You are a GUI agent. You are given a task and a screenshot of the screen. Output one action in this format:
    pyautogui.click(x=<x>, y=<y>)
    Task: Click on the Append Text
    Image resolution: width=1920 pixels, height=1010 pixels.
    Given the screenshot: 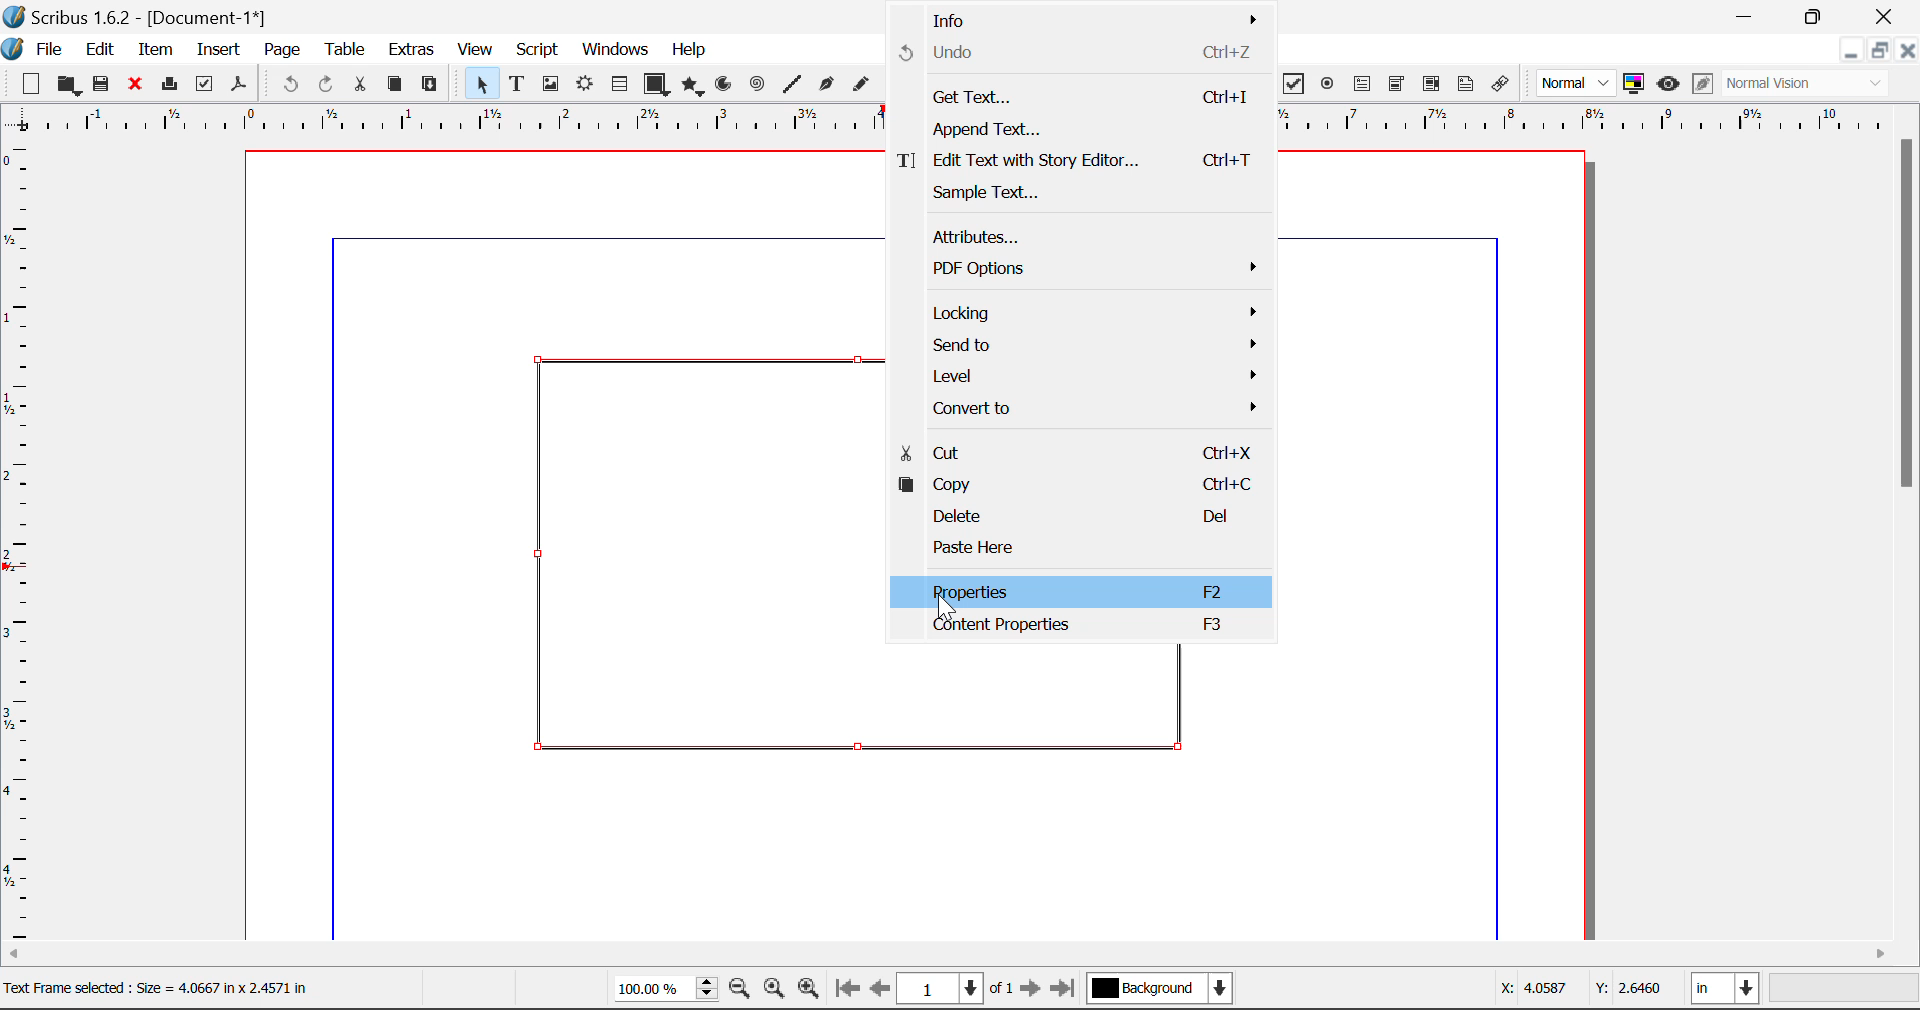 What is the action you would take?
    pyautogui.click(x=1081, y=129)
    